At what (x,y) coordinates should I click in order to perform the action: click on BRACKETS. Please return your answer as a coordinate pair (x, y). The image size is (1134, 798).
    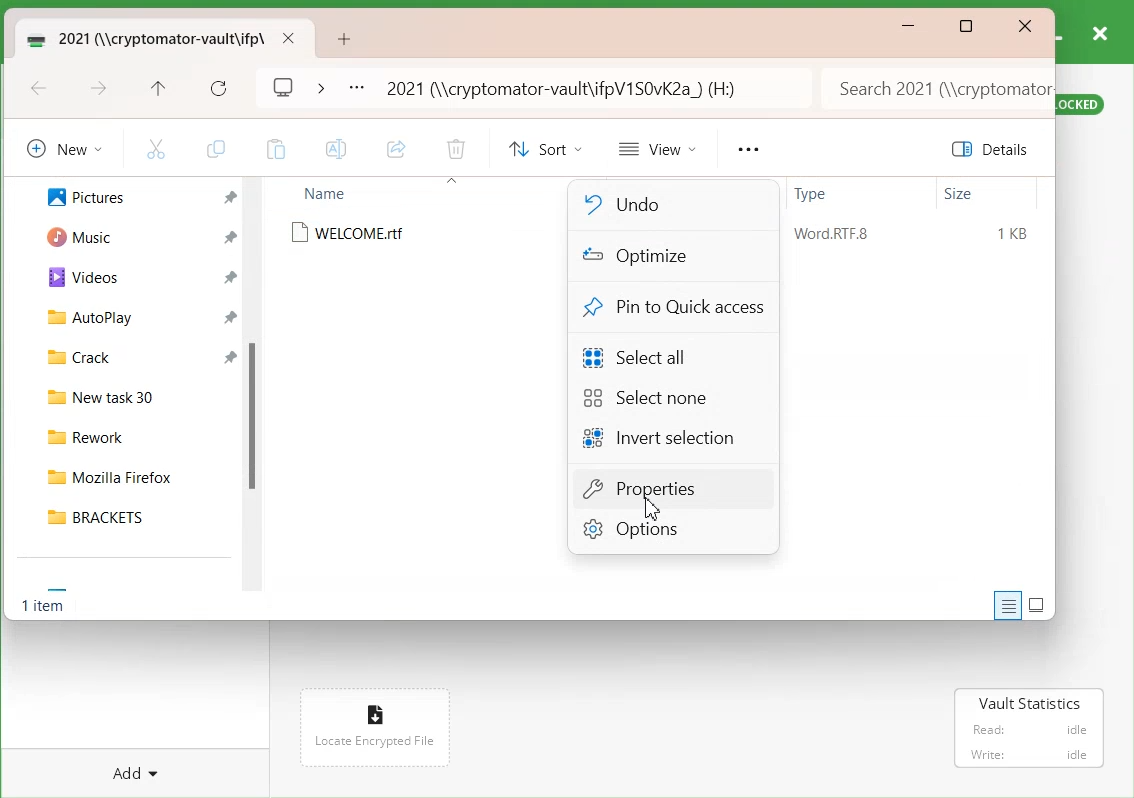
    Looking at the image, I should click on (131, 516).